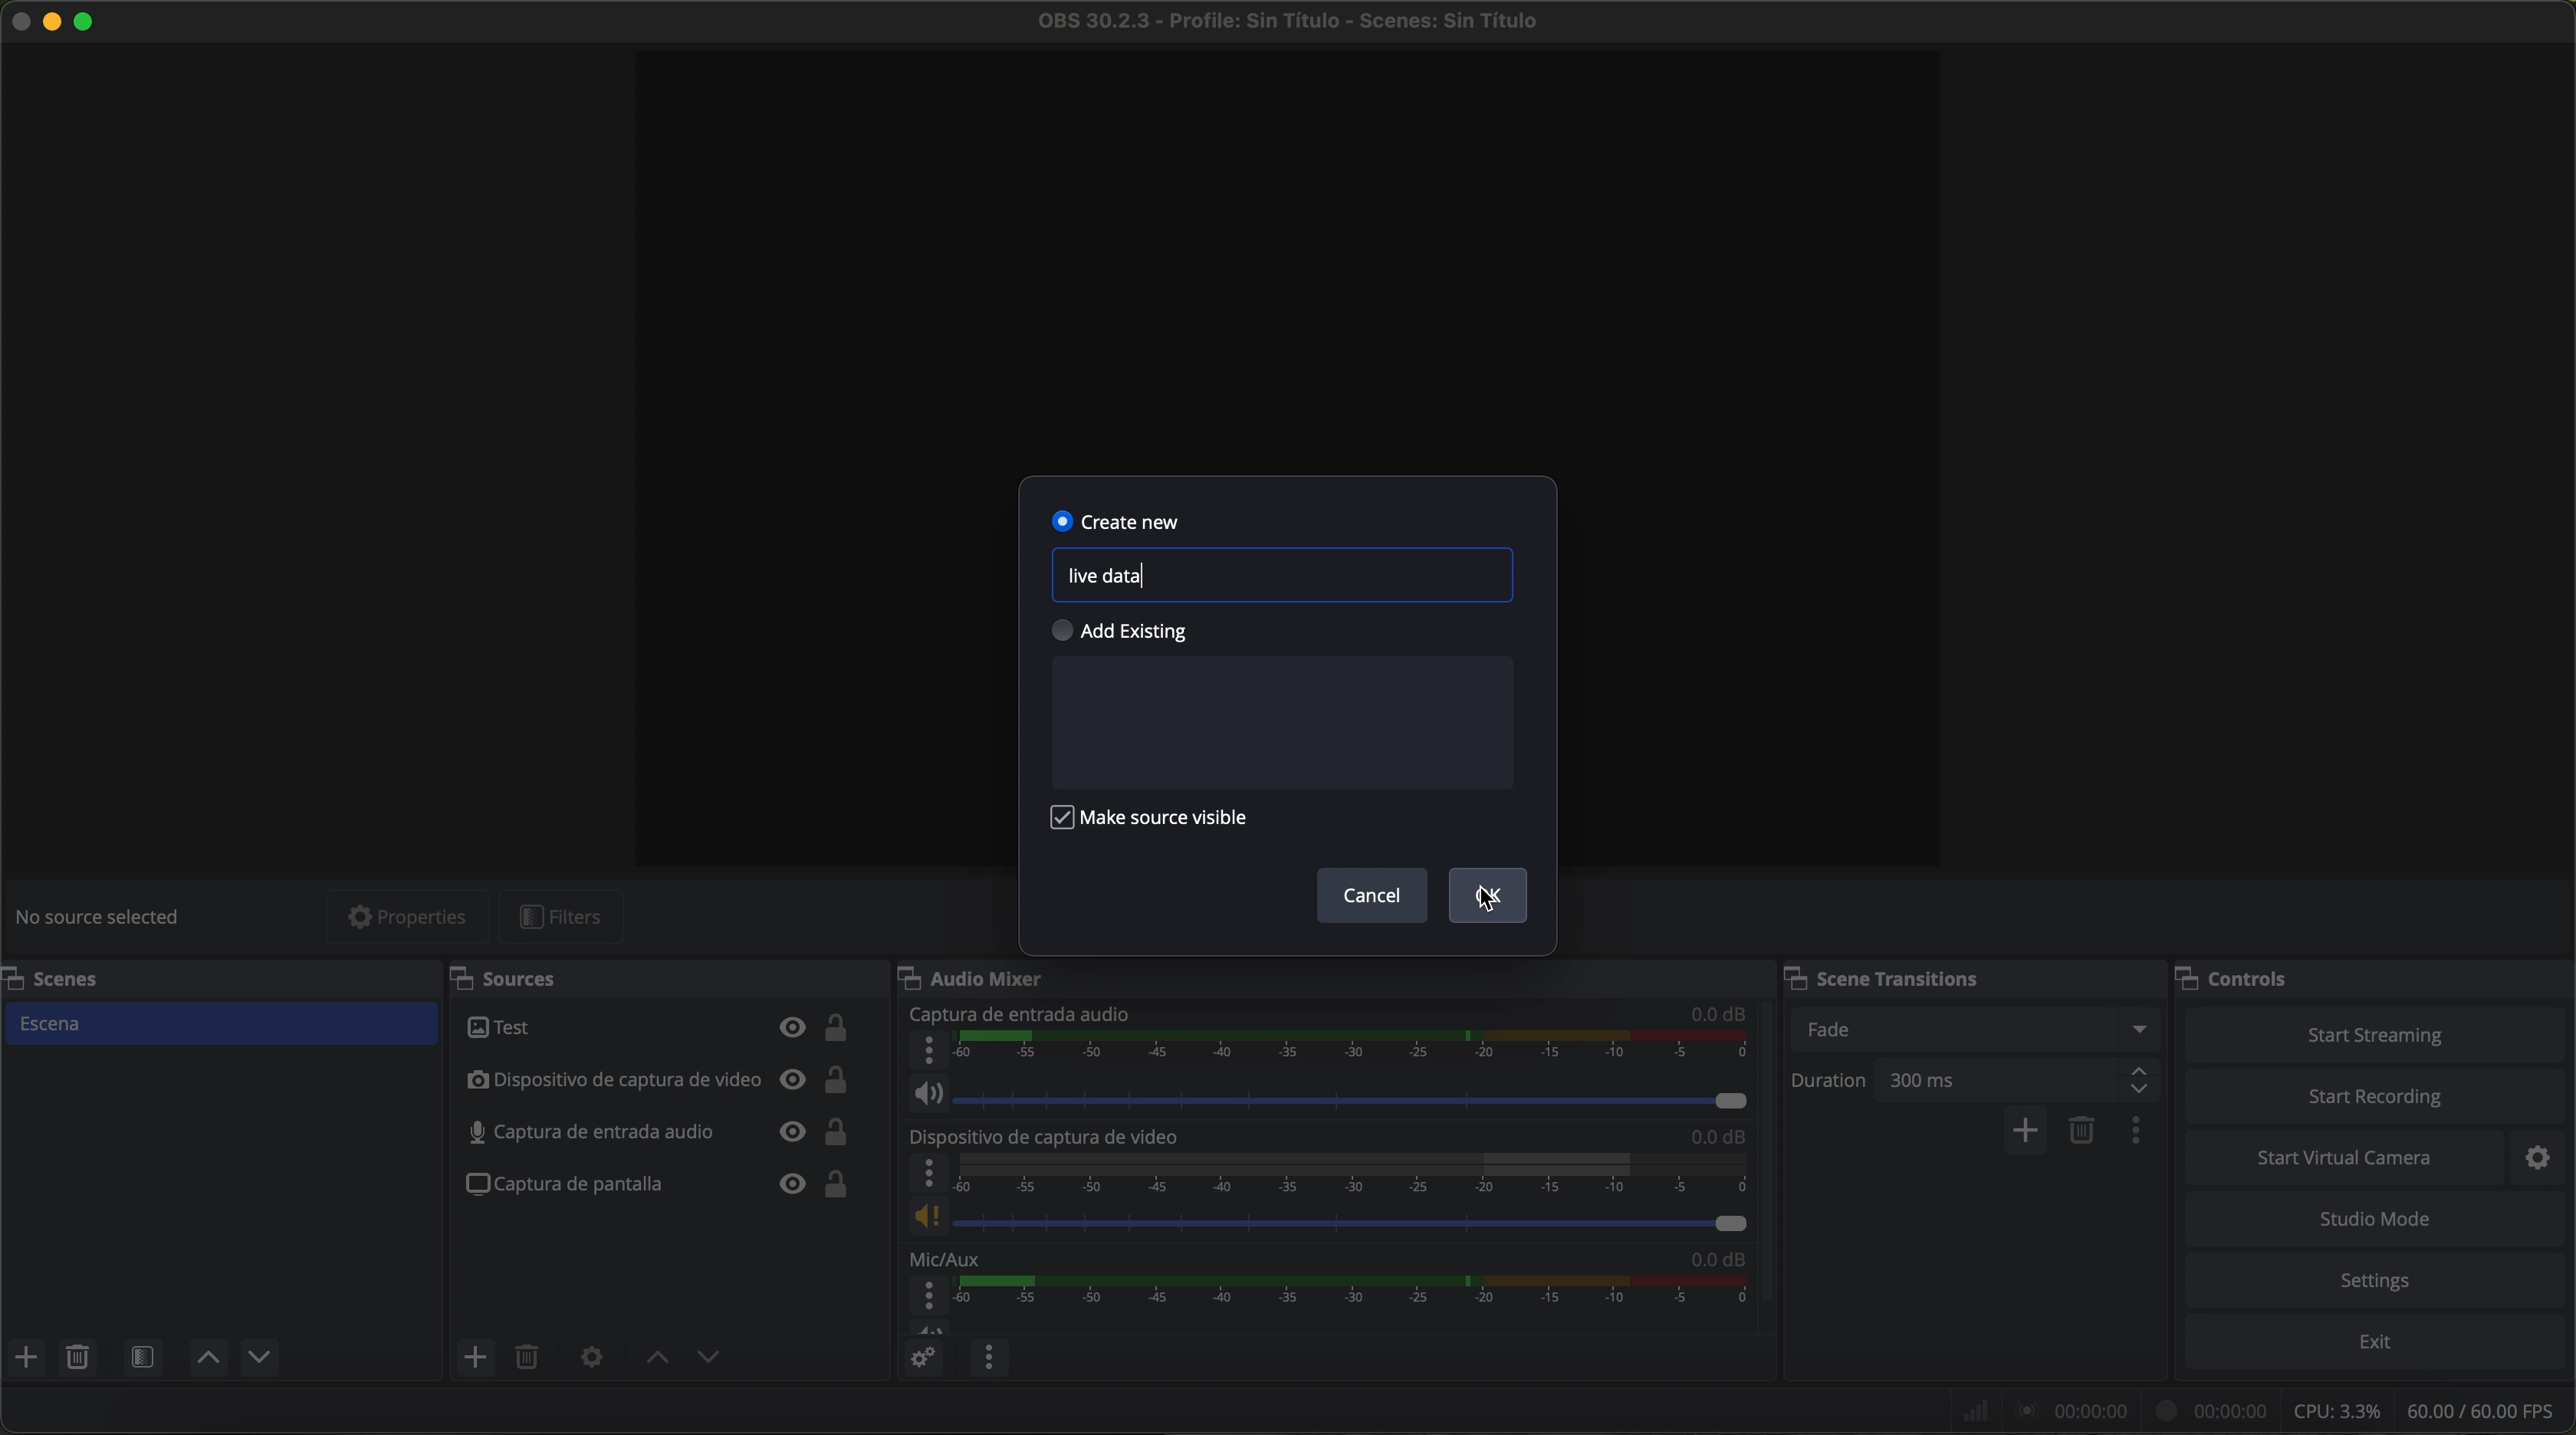  I want to click on move sources down, so click(260, 1358).